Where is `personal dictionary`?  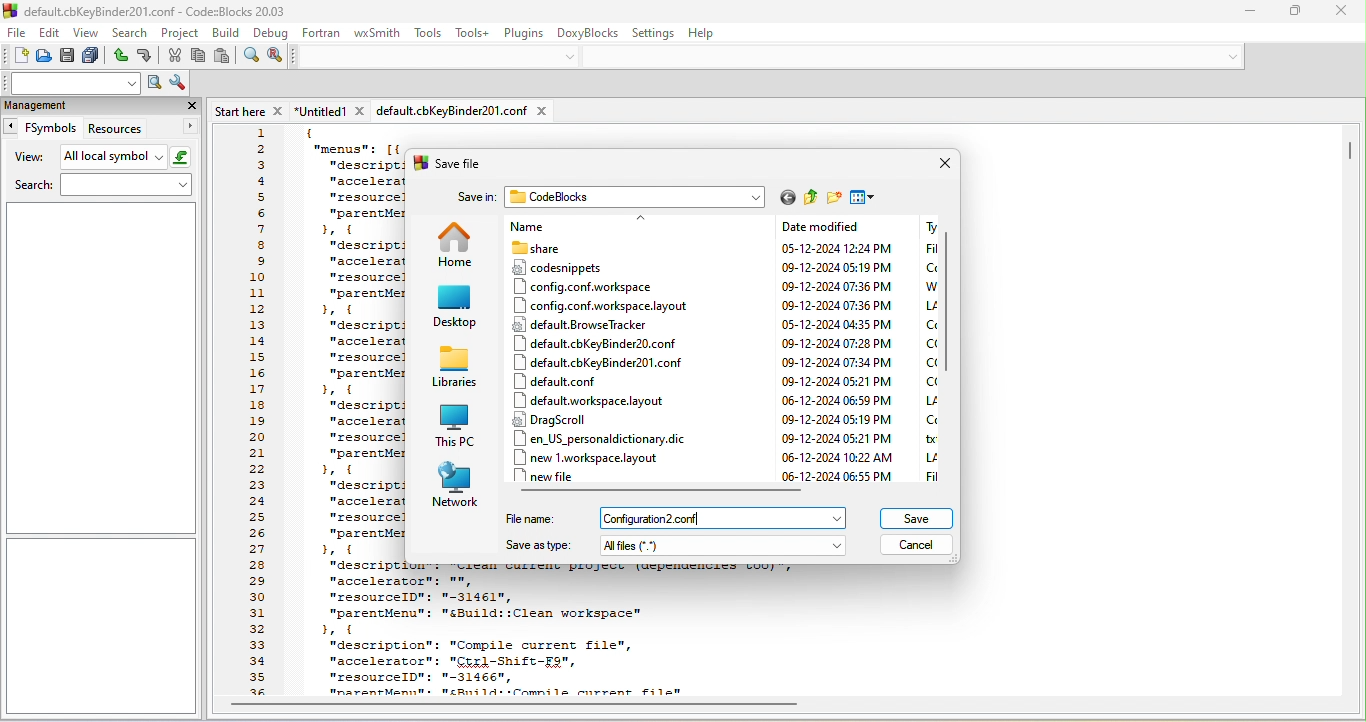 personal dictionary is located at coordinates (608, 438).